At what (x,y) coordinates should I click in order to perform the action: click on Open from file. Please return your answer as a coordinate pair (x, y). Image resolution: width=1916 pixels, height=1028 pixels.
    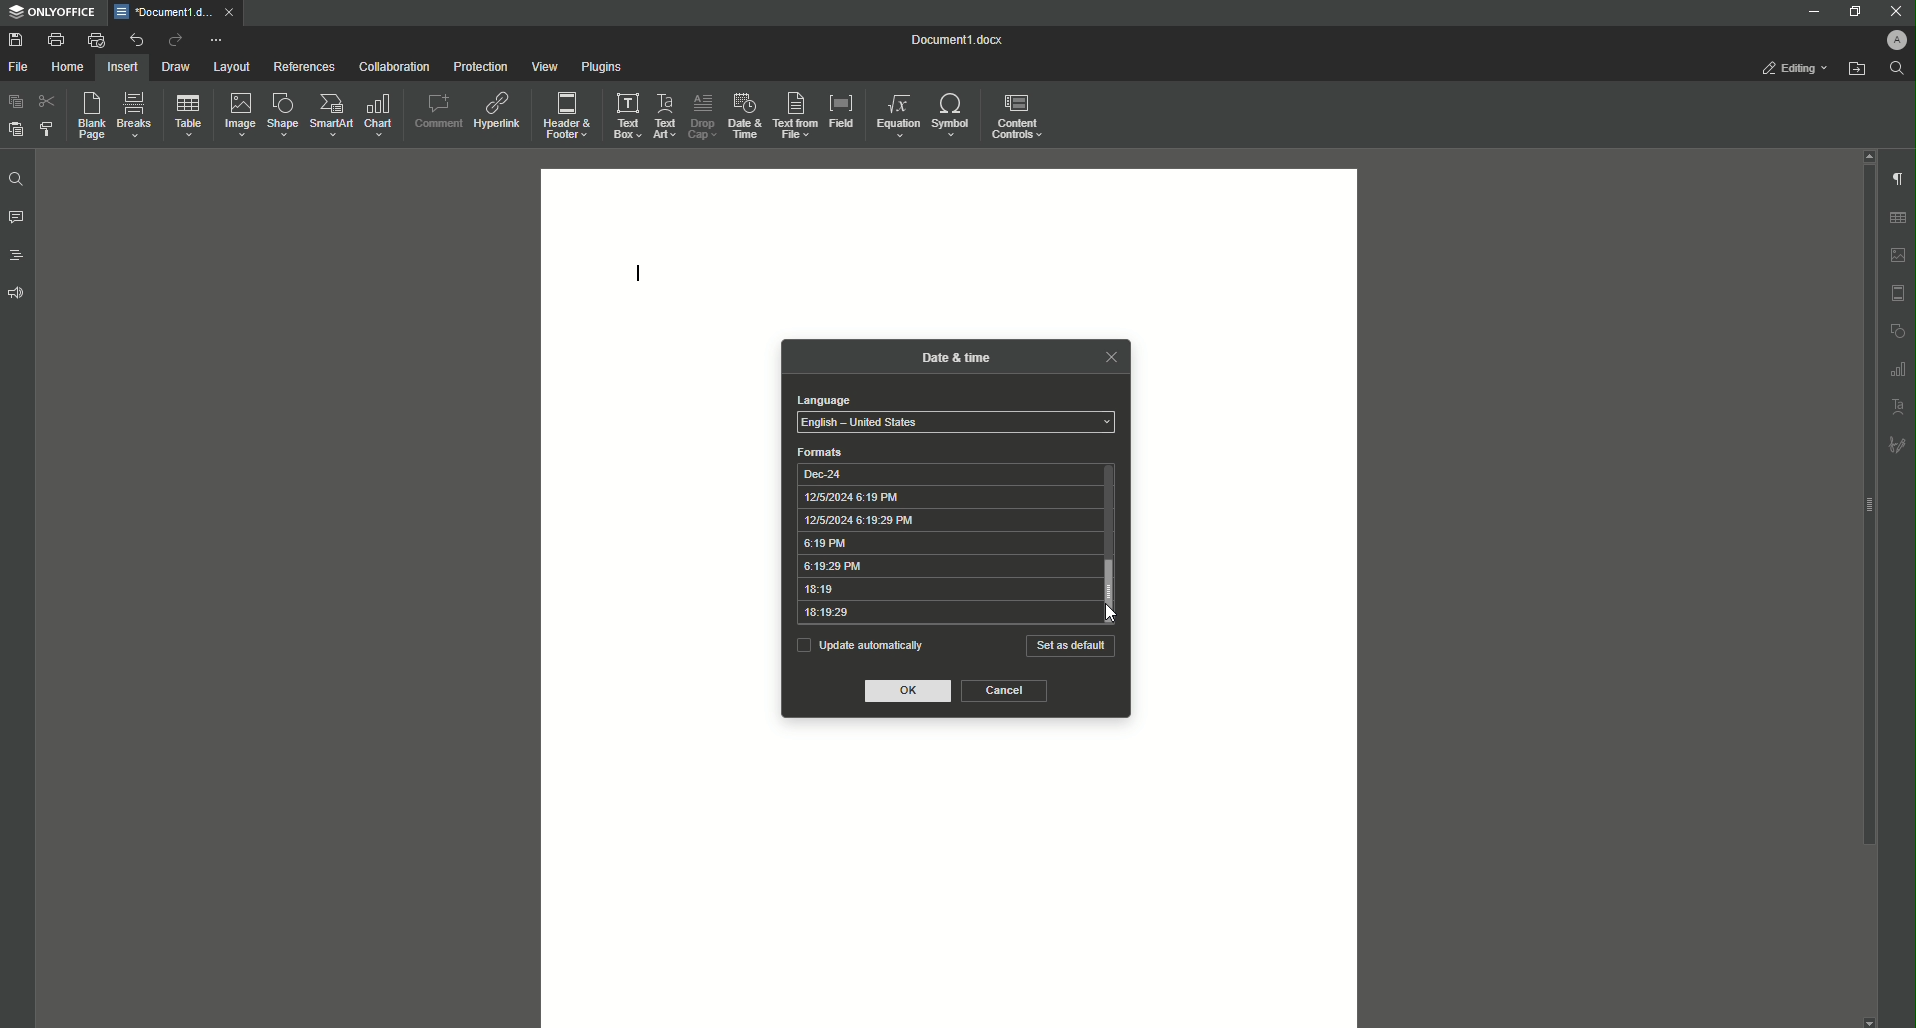
    Looking at the image, I should click on (1856, 68).